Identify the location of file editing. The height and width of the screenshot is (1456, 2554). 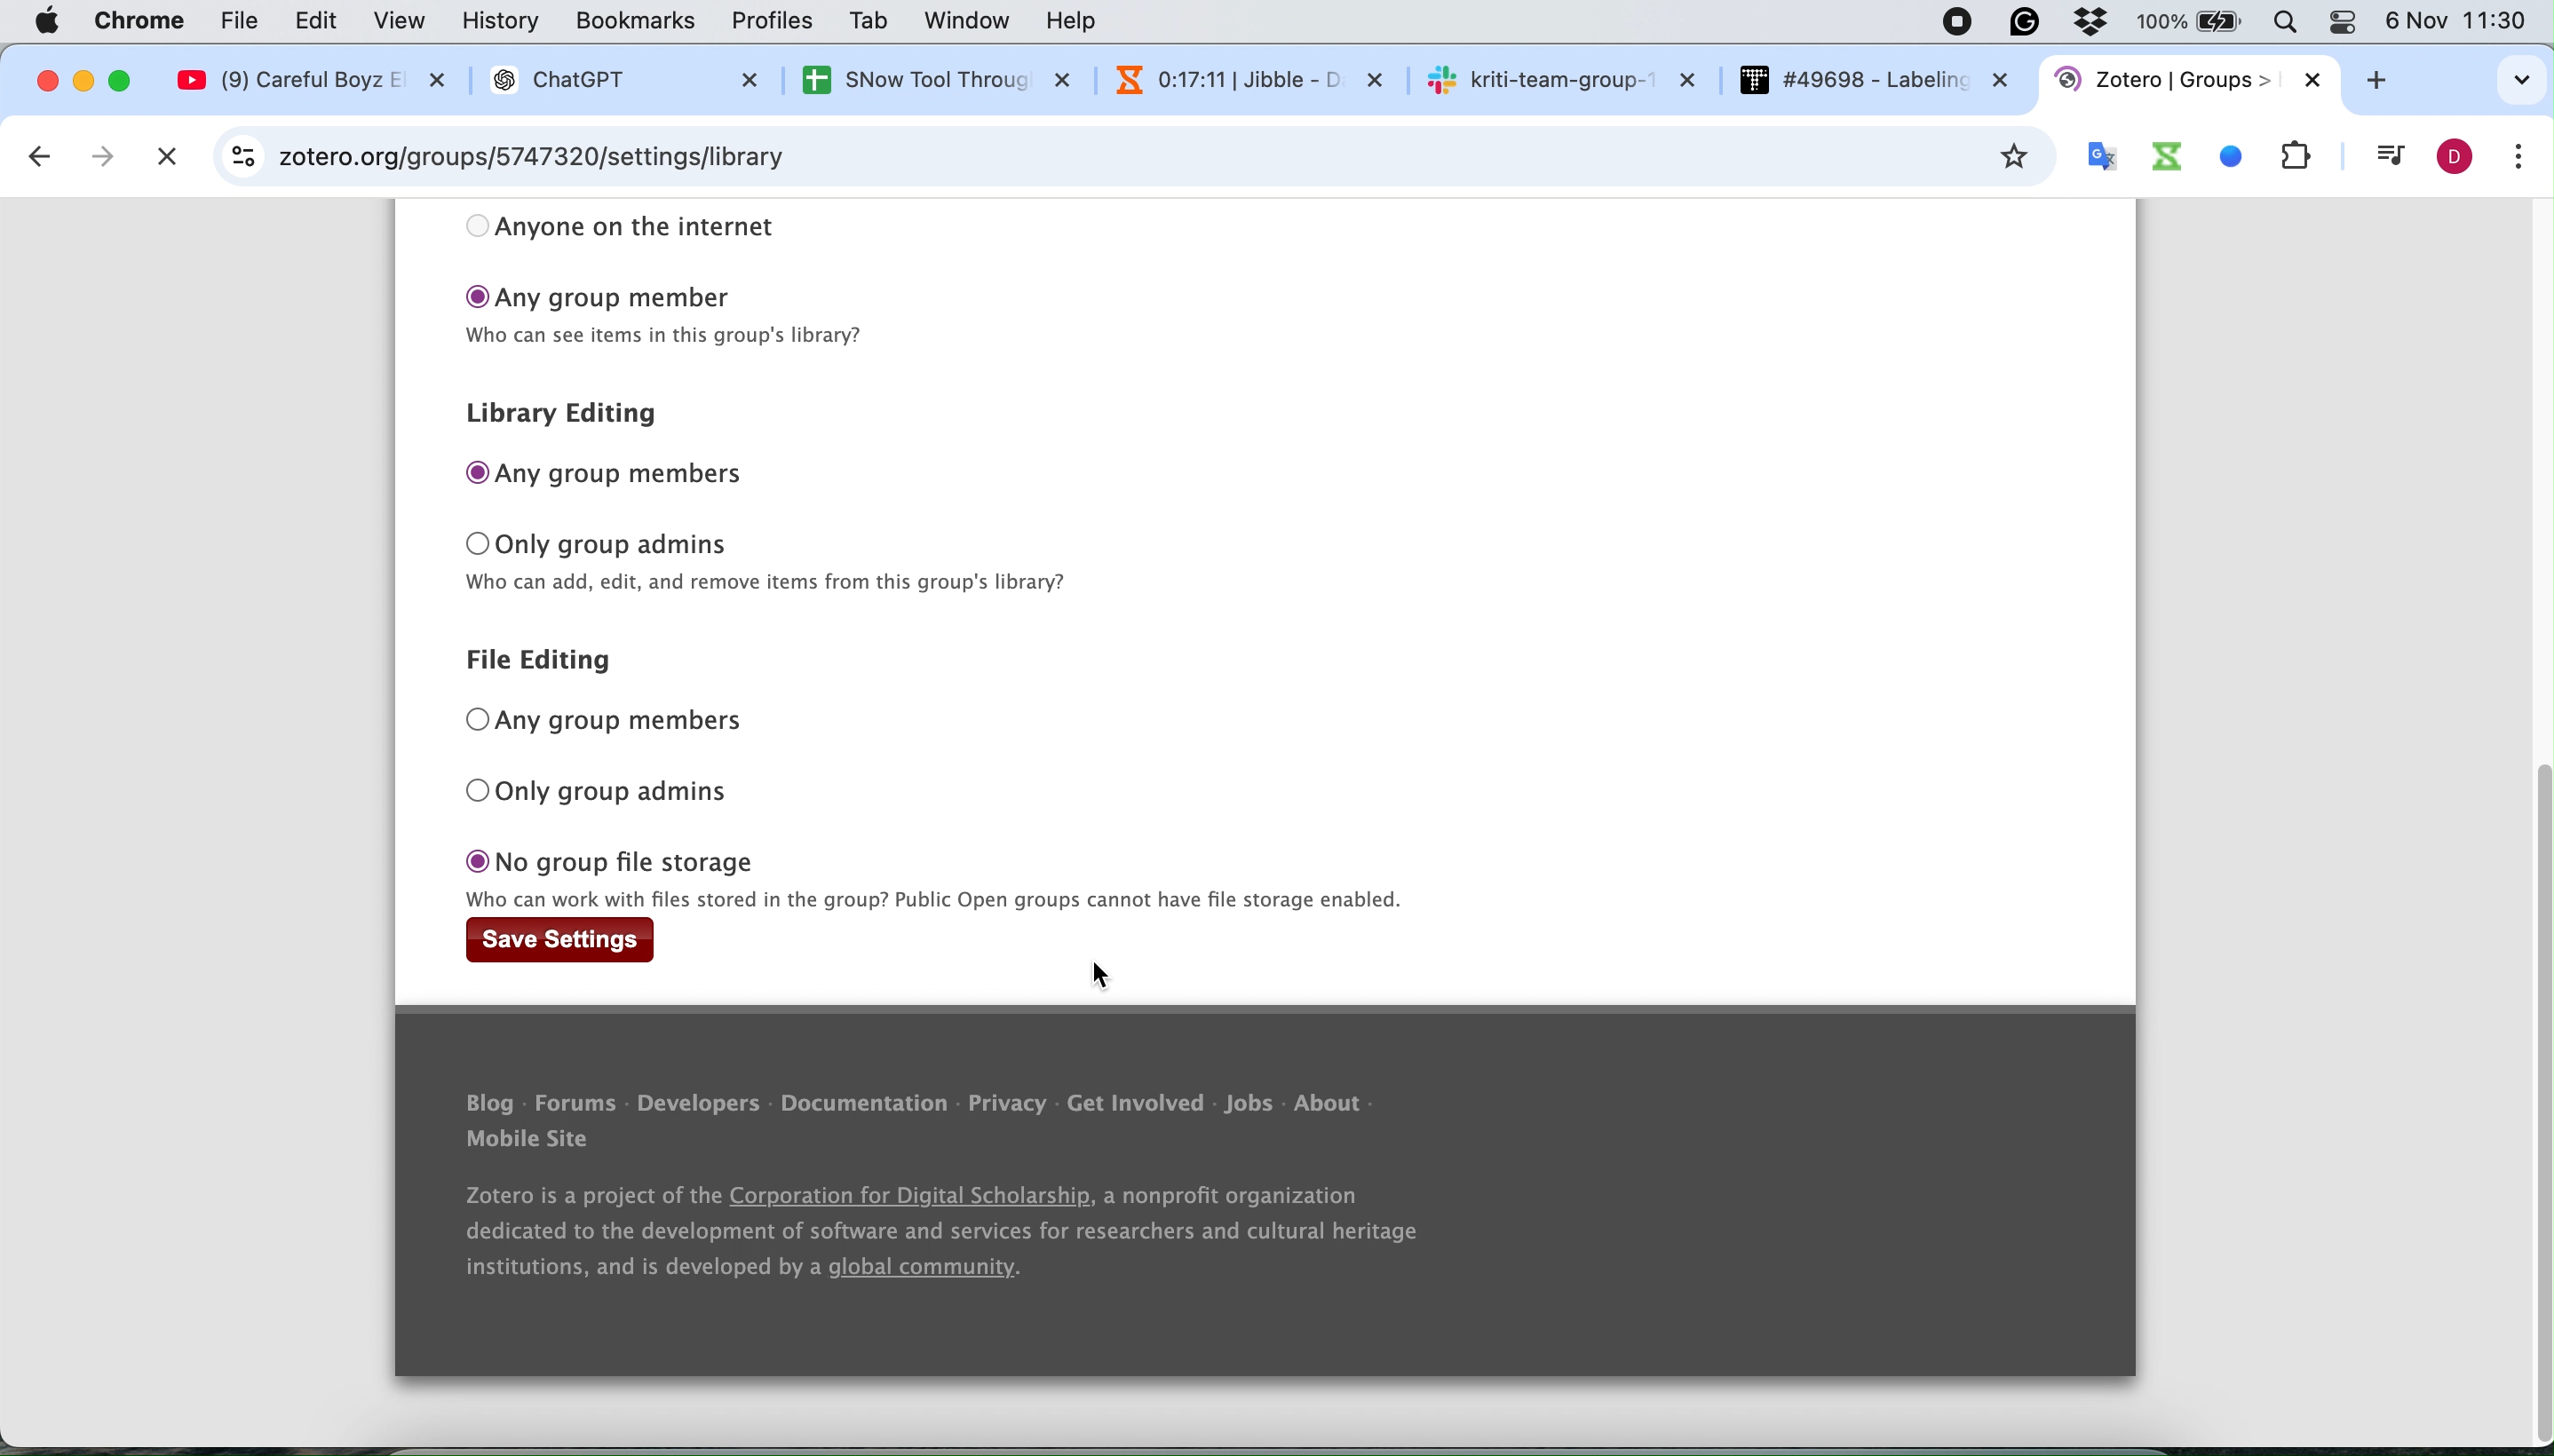
(532, 655).